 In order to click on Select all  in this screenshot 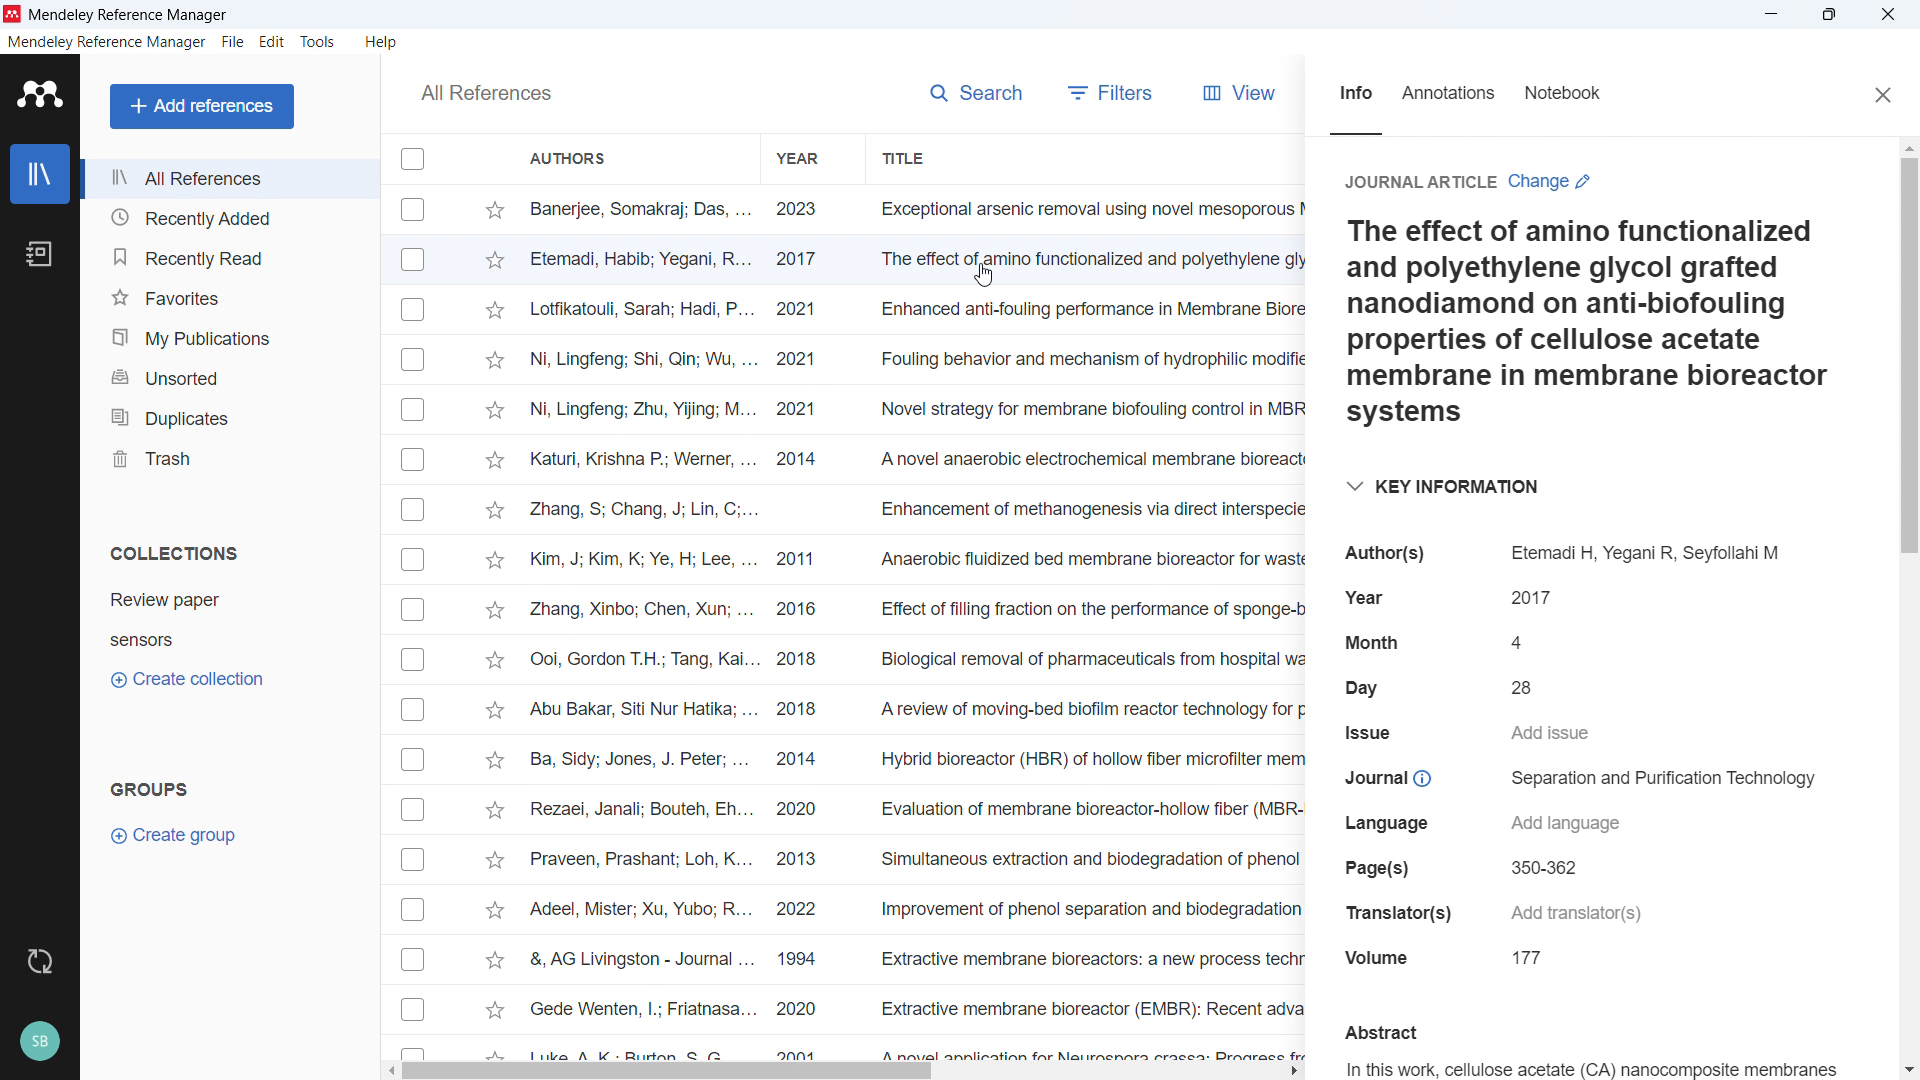, I will do `click(412, 160)`.